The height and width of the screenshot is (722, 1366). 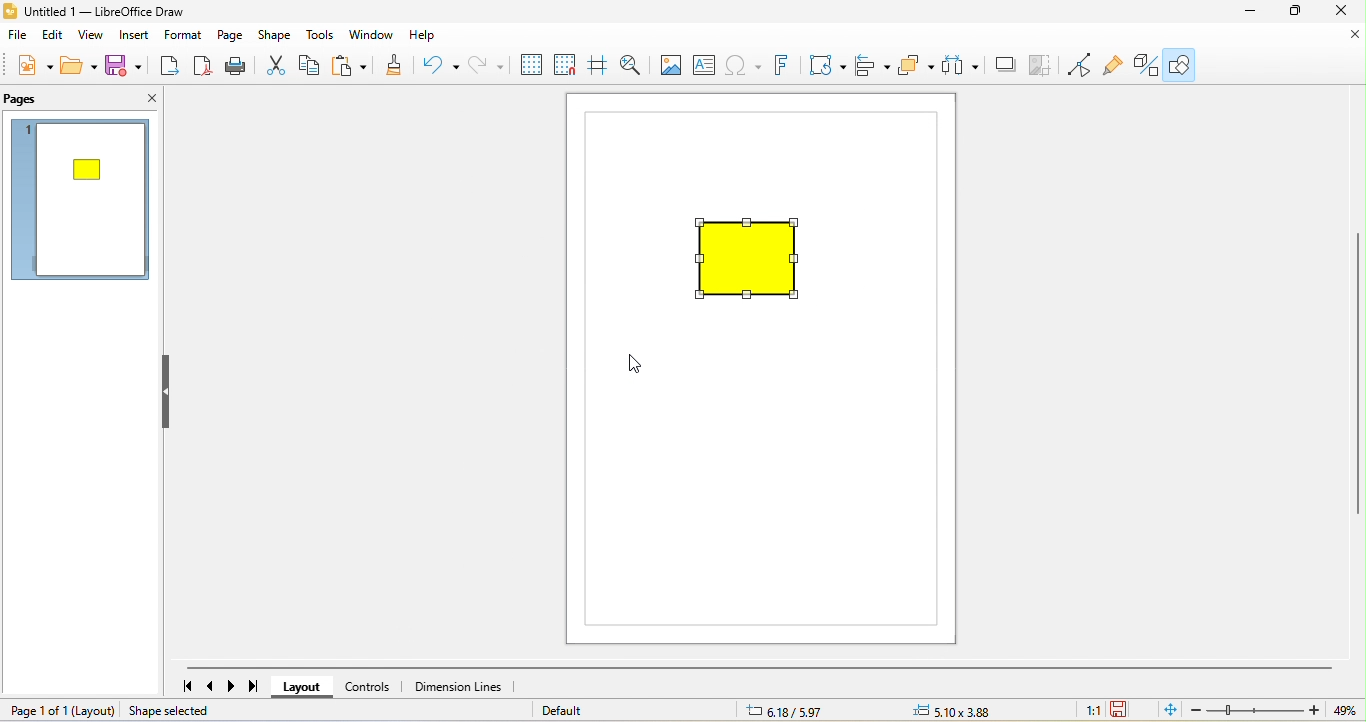 What do you see at coordinates (770, 667) in the screenshot?
I see `horizontal scroll bar` at bounding box center [770, 667].